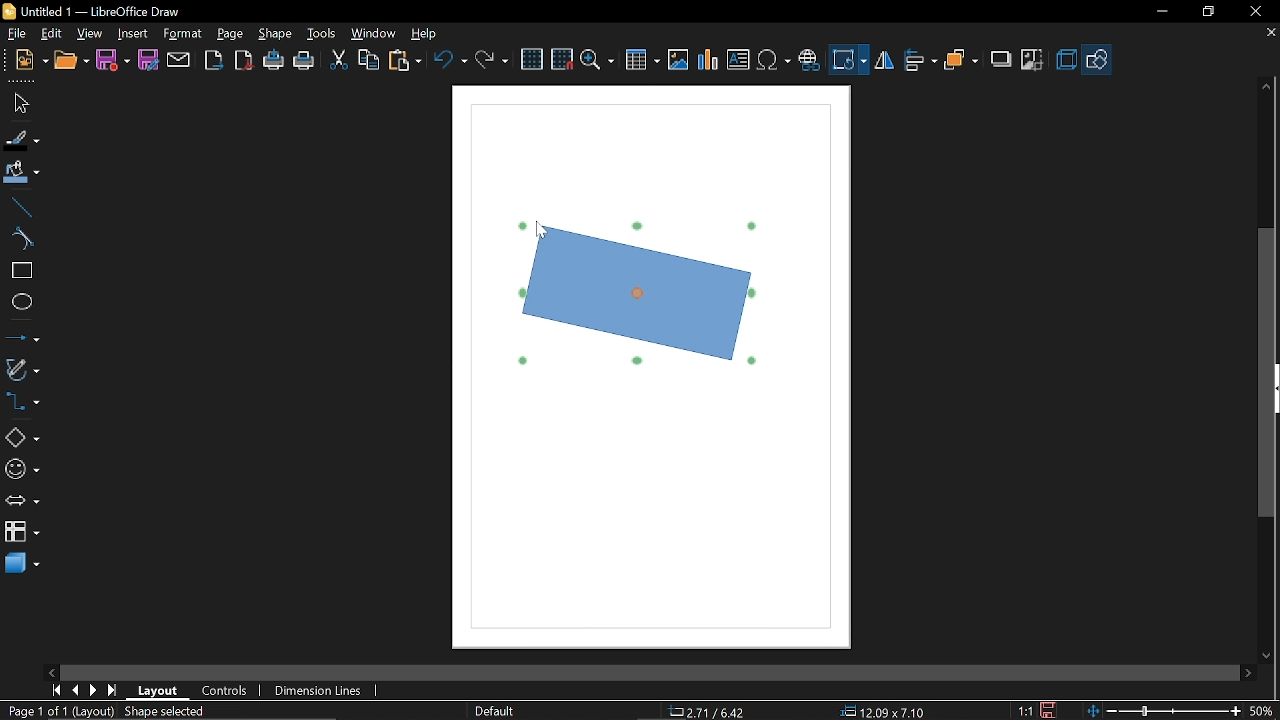  I want to click on Export as pdf, so click(245, 61).